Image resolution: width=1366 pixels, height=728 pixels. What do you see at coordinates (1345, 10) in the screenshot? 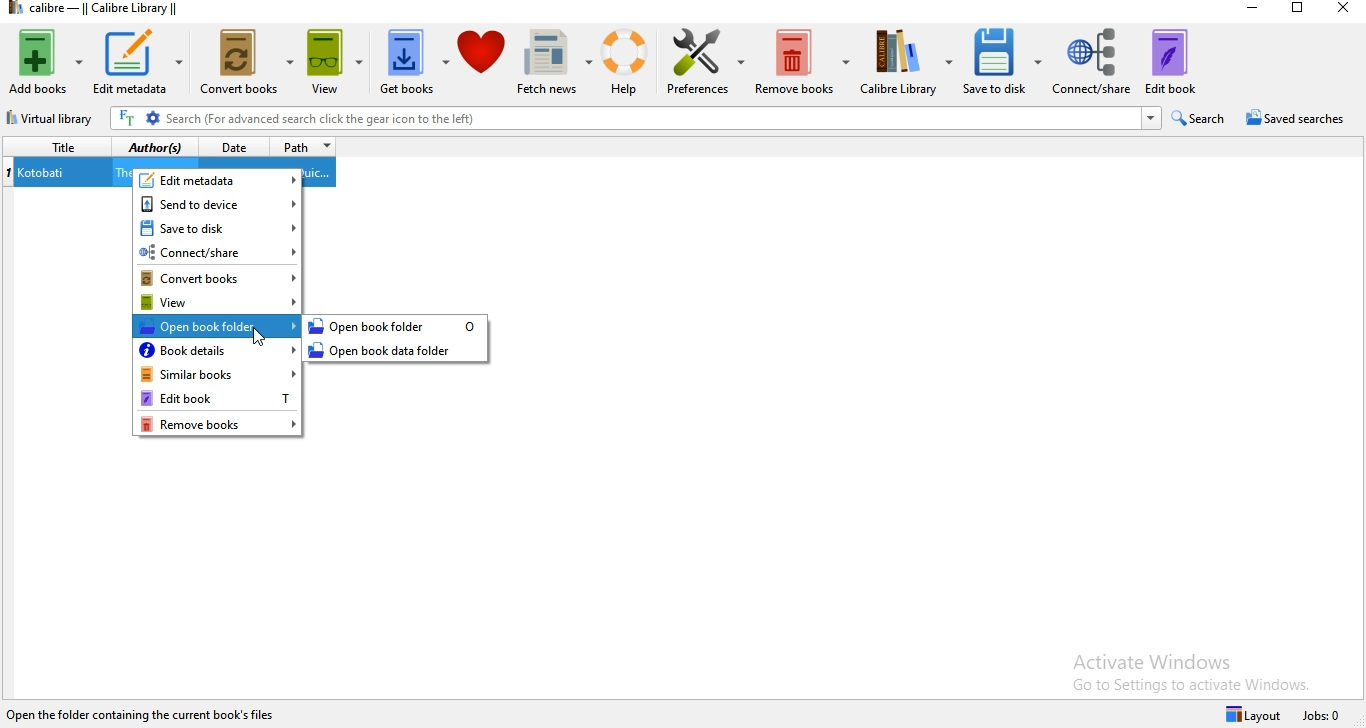
I see `close` at bounding box center [1345, 10].